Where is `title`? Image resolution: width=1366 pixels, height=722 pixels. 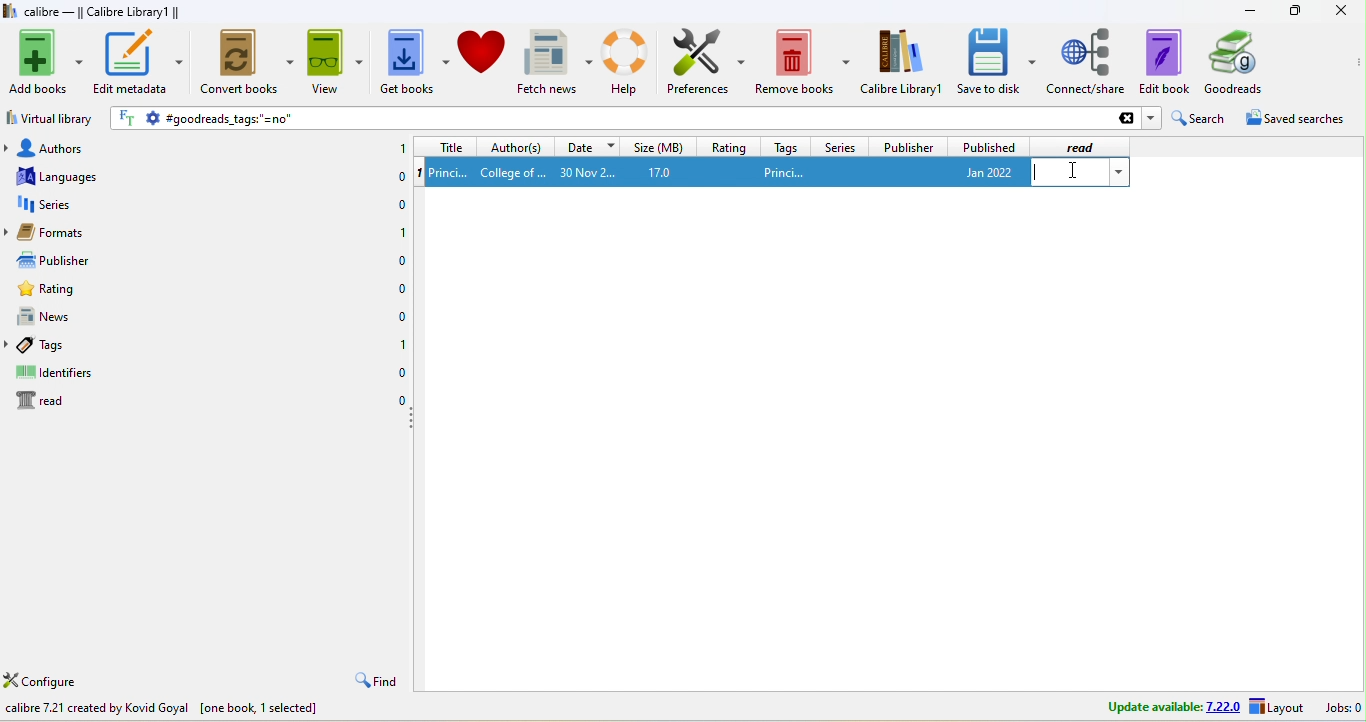 title is located at coordinates (444, 147).